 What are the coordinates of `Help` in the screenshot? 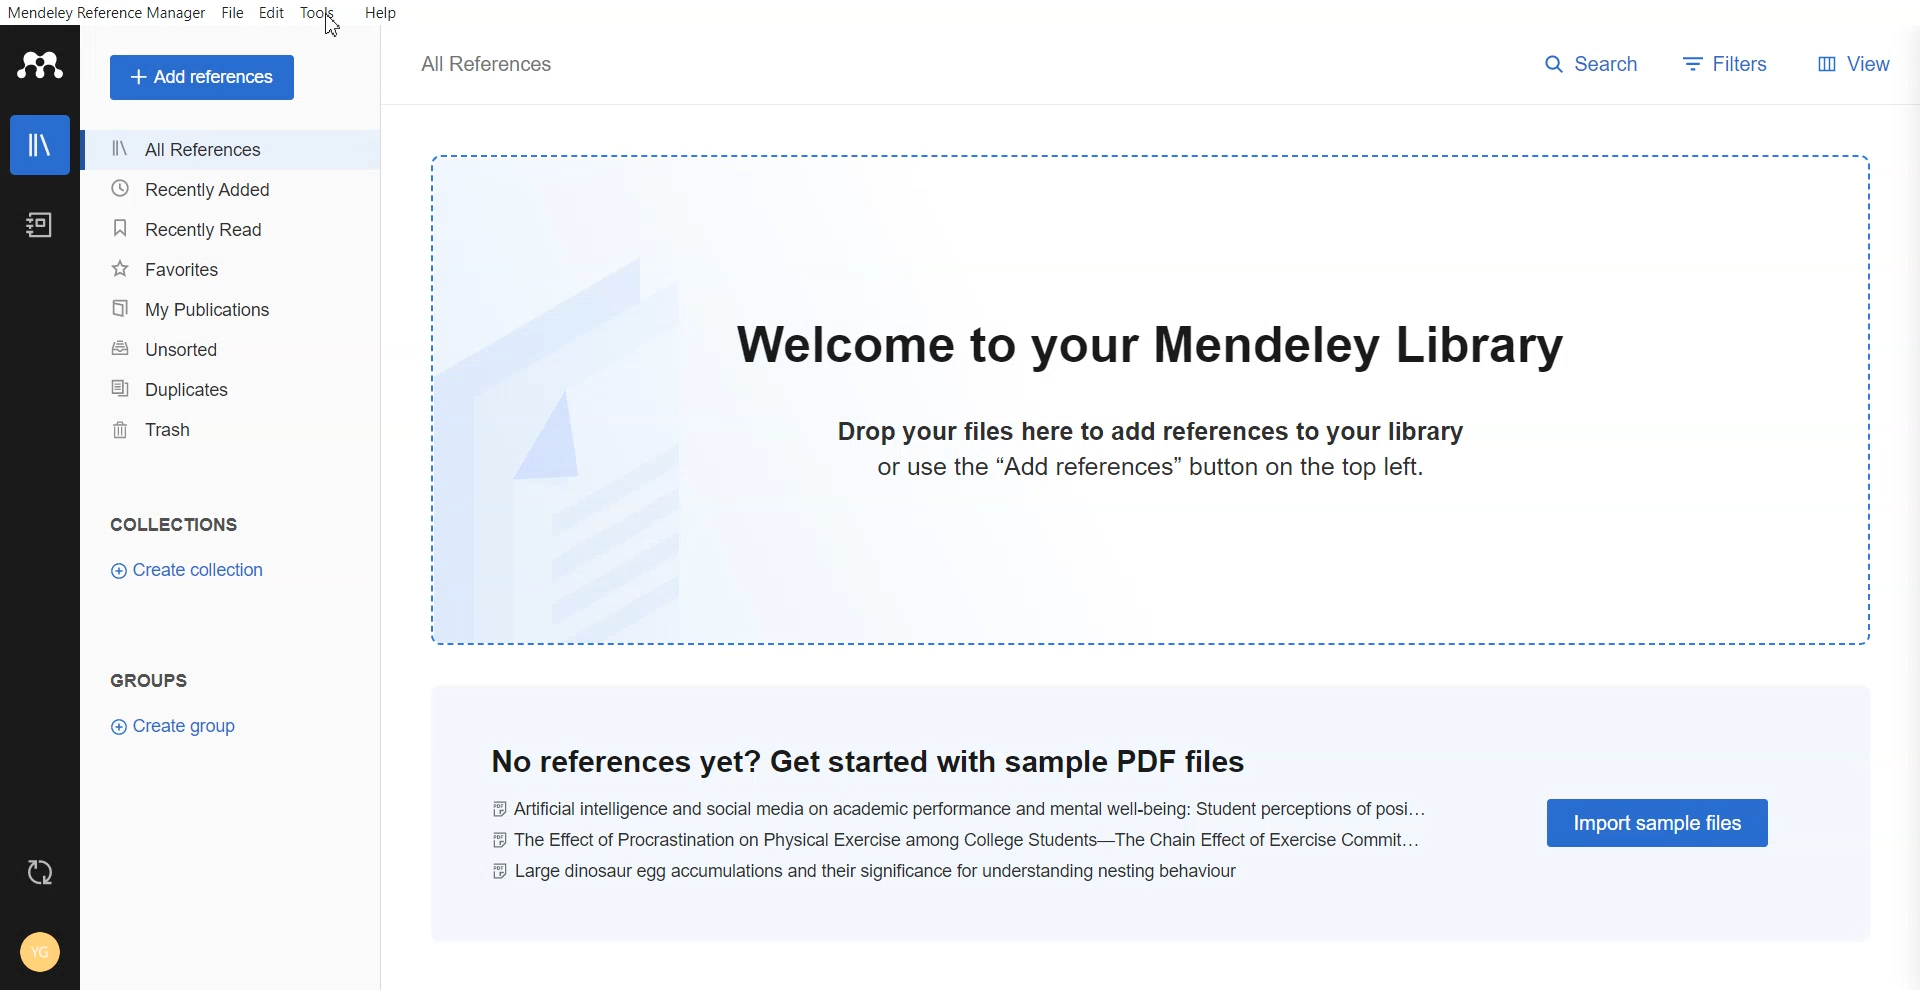 It's located at (379, 12).